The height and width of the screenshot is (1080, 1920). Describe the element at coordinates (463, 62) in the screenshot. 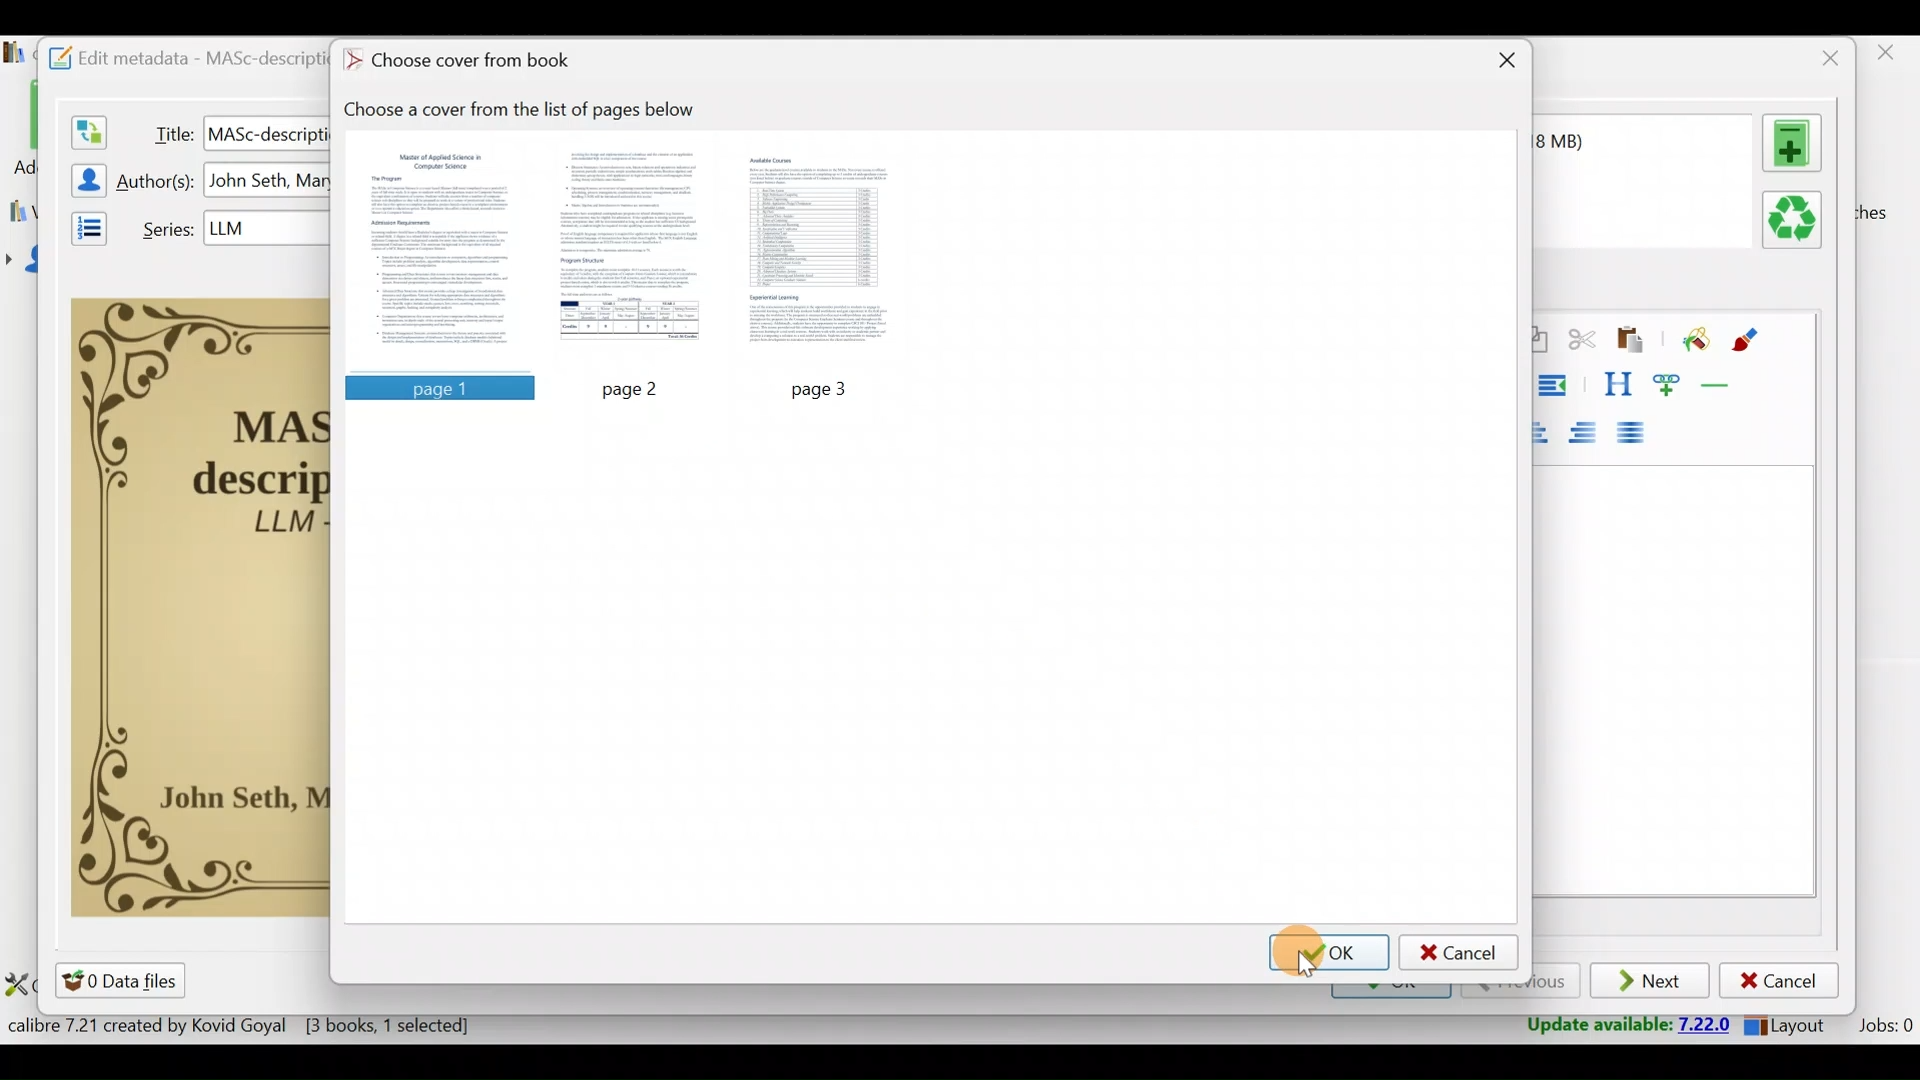

I see `Choose cover from book` at that location.